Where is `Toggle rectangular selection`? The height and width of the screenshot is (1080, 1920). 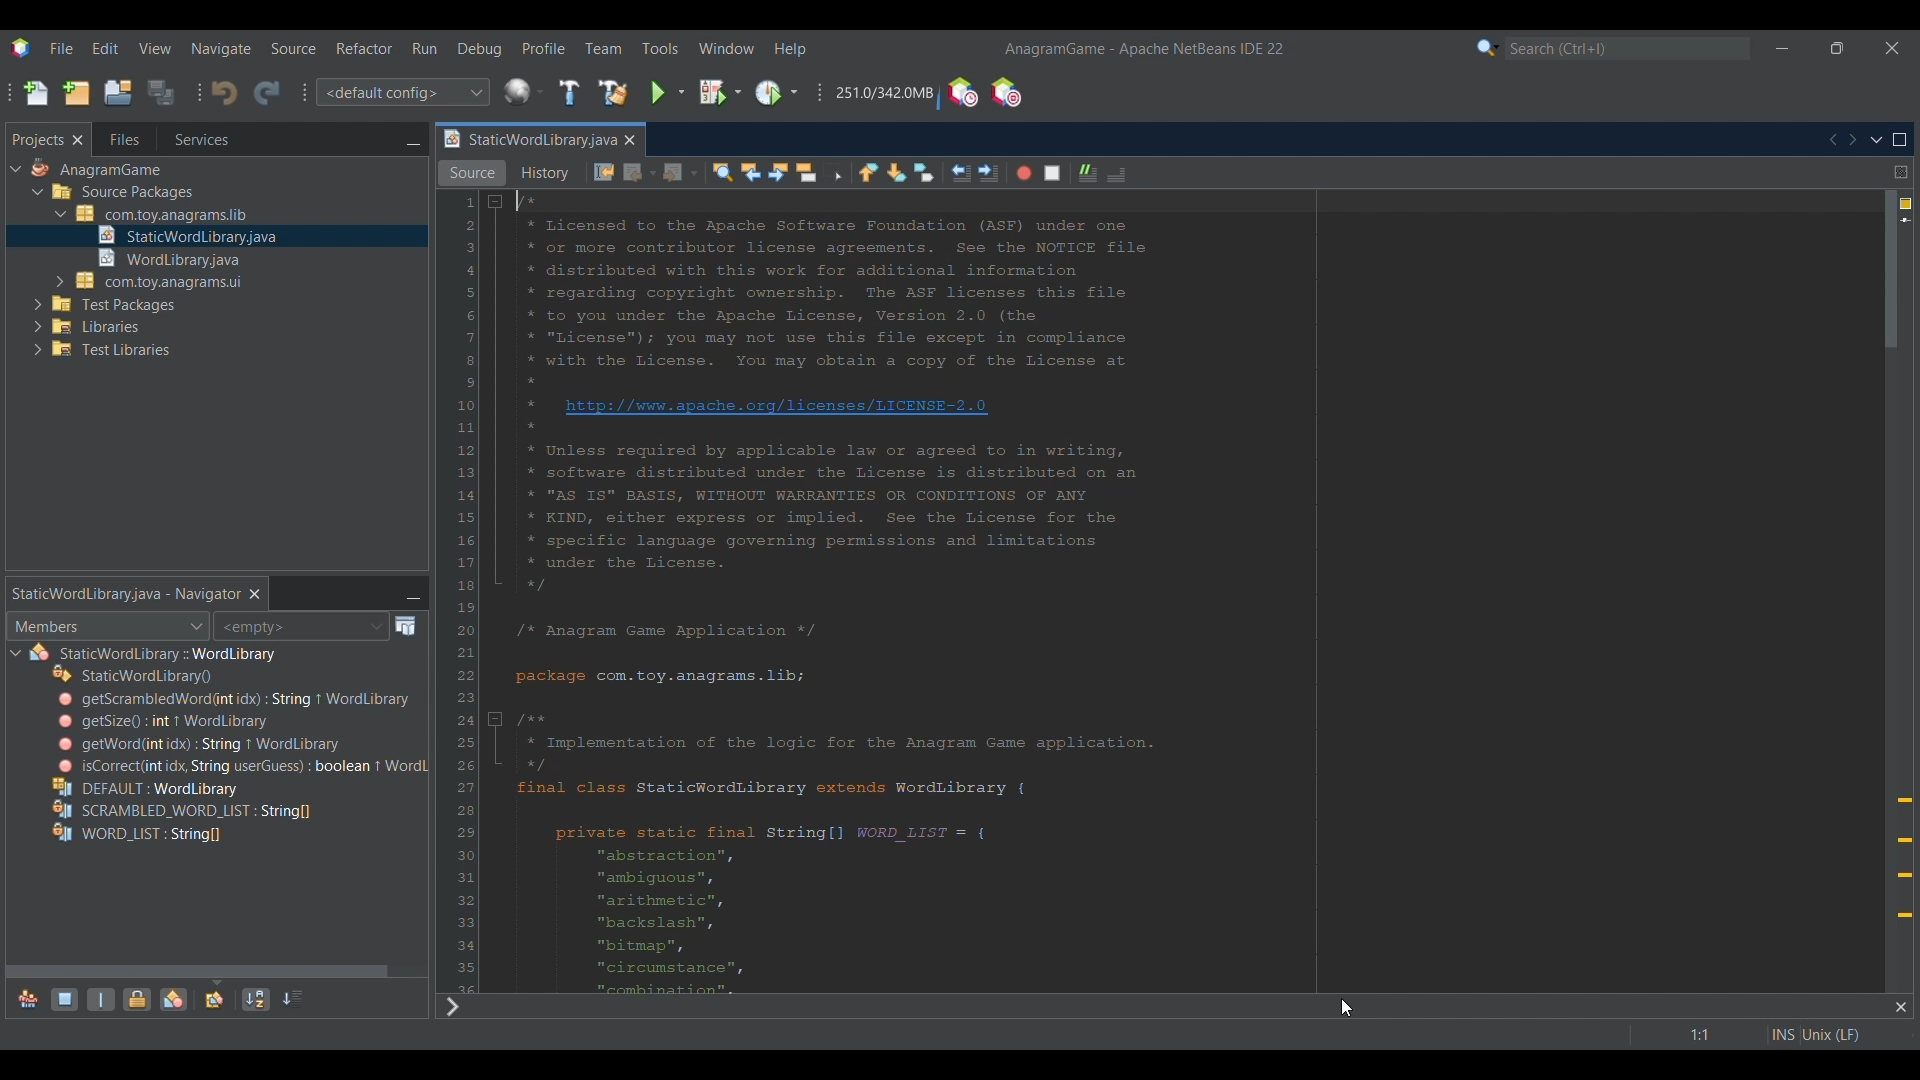
Toggle rectangular selection is located at coordinates (833, 172).